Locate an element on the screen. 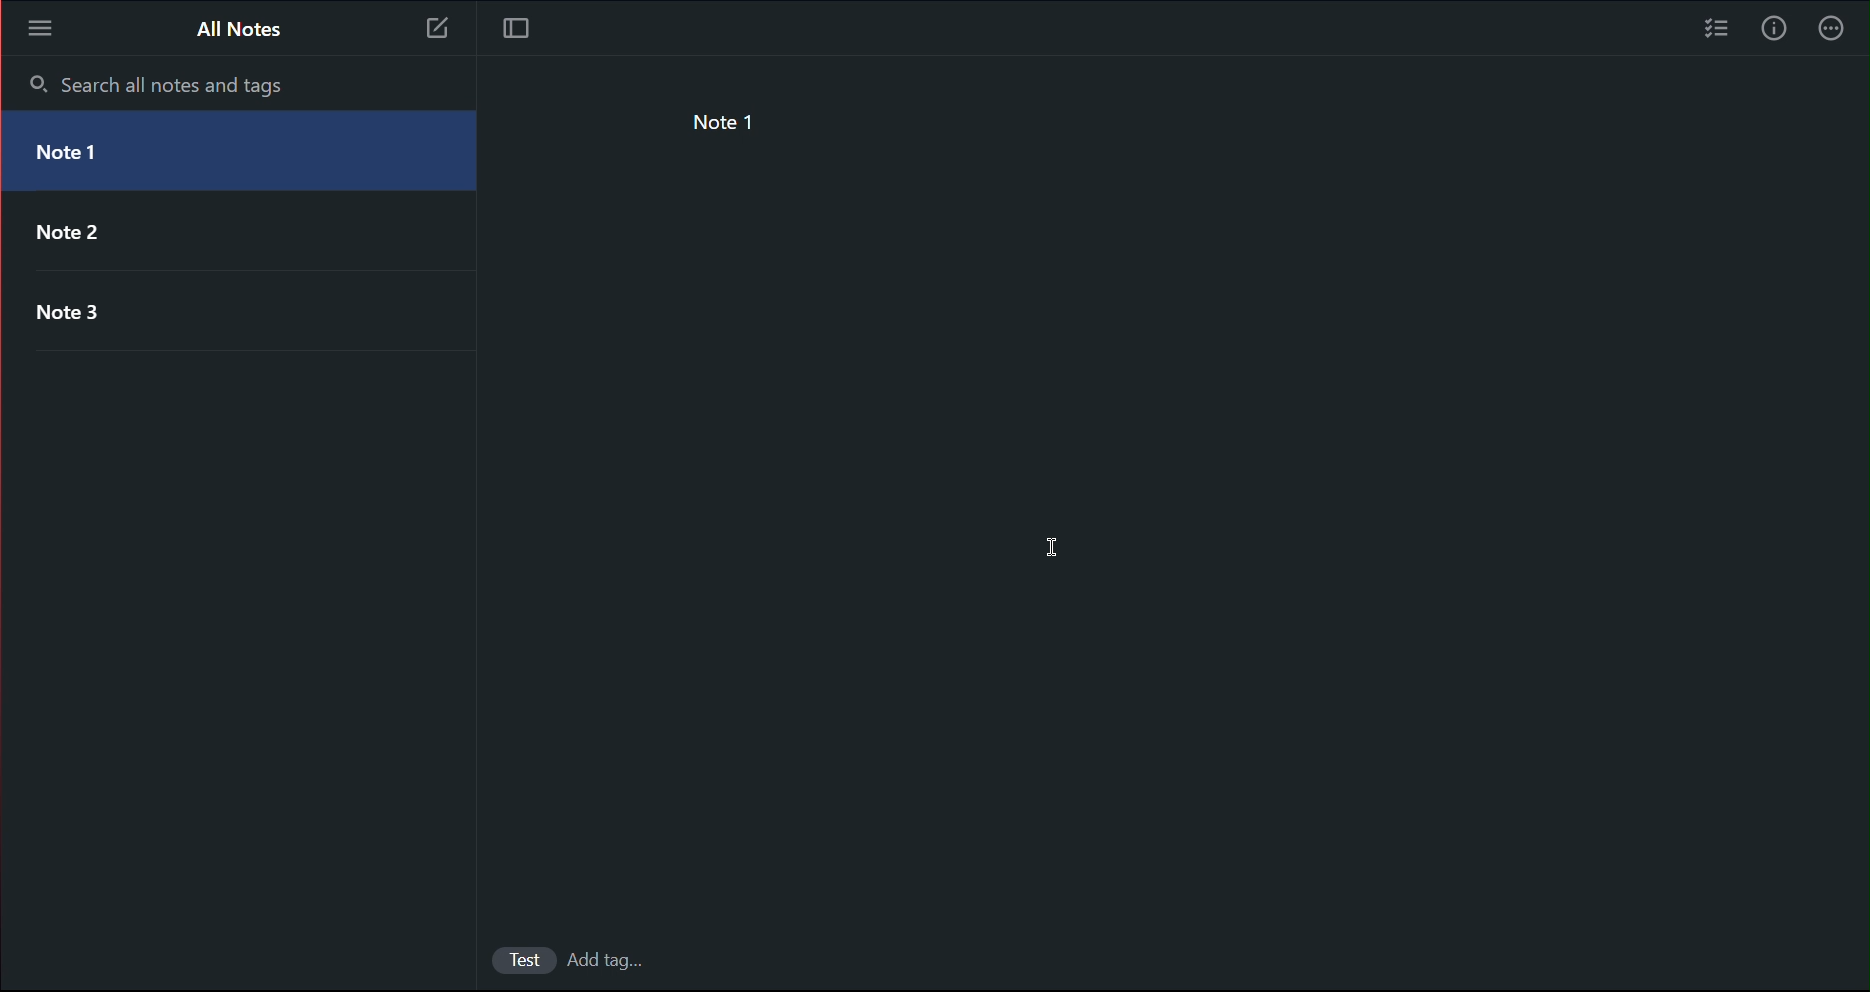 The height and width of the screenshot is (992, 1870). add Tags is located at coordinates (618, 958).